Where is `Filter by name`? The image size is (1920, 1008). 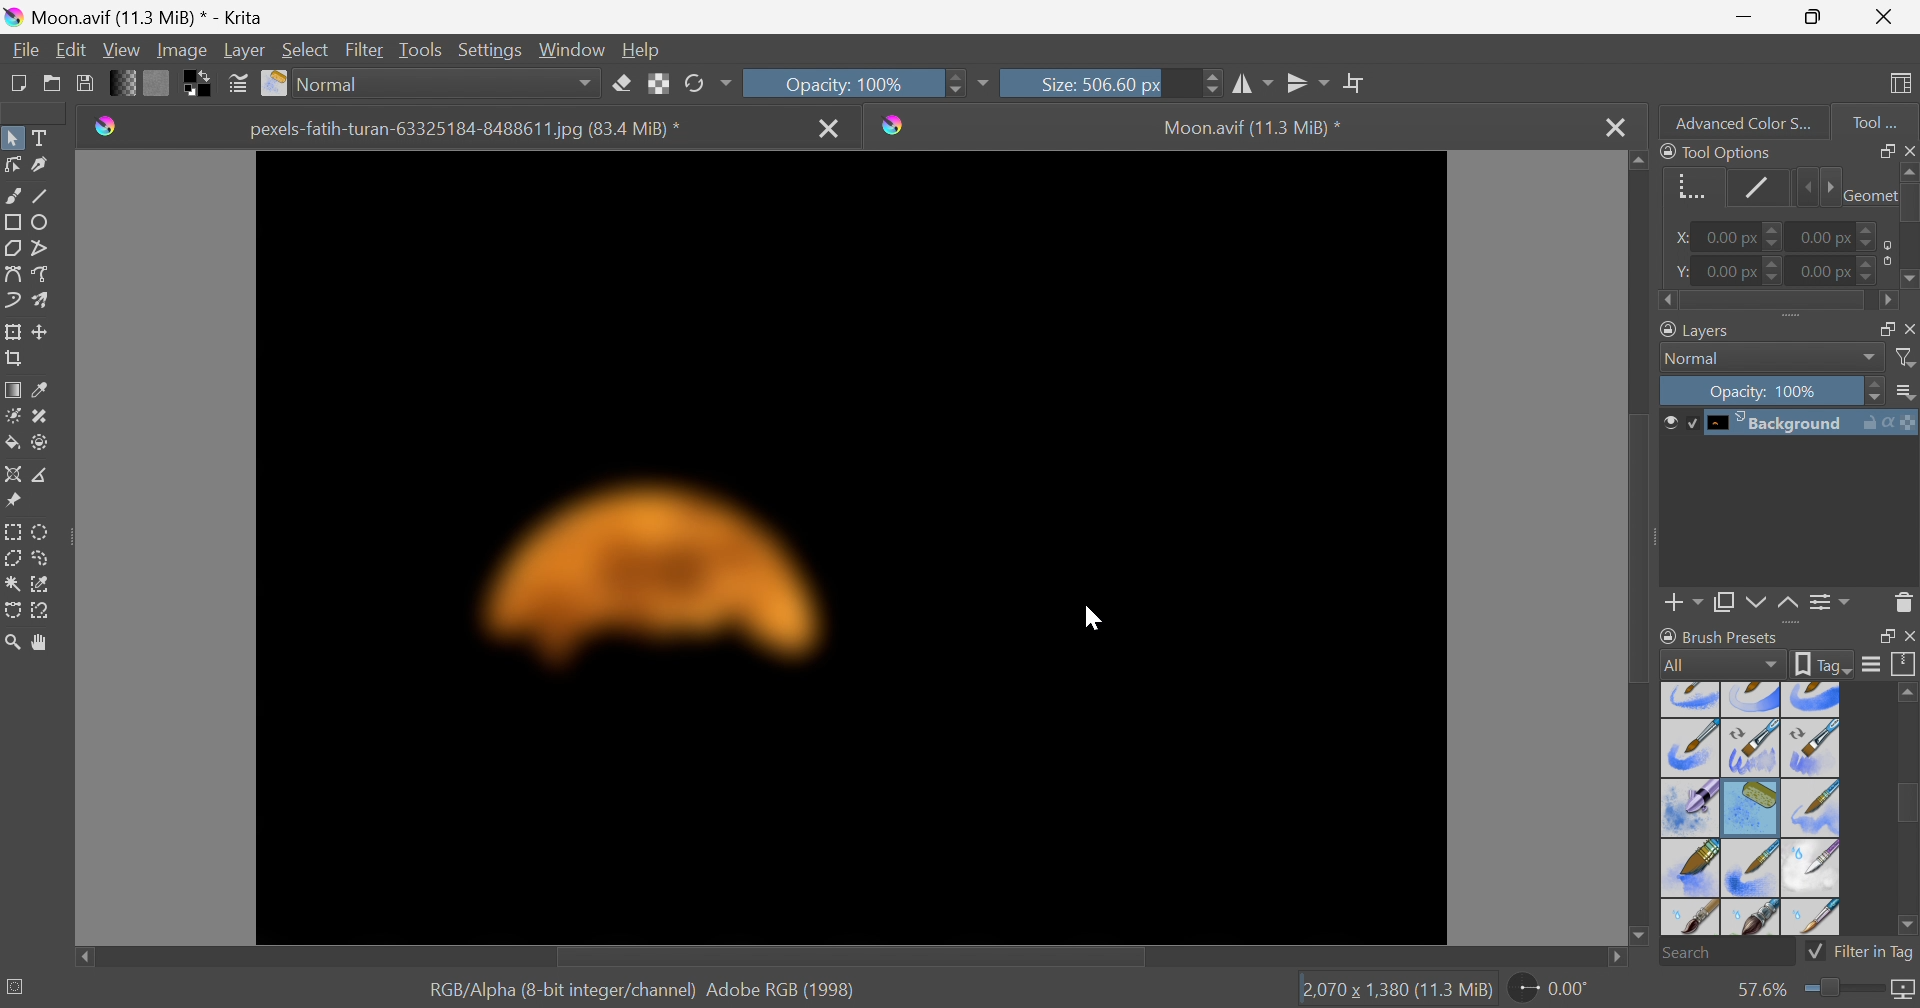 Filter by name is located at coordinates (1906, 356).